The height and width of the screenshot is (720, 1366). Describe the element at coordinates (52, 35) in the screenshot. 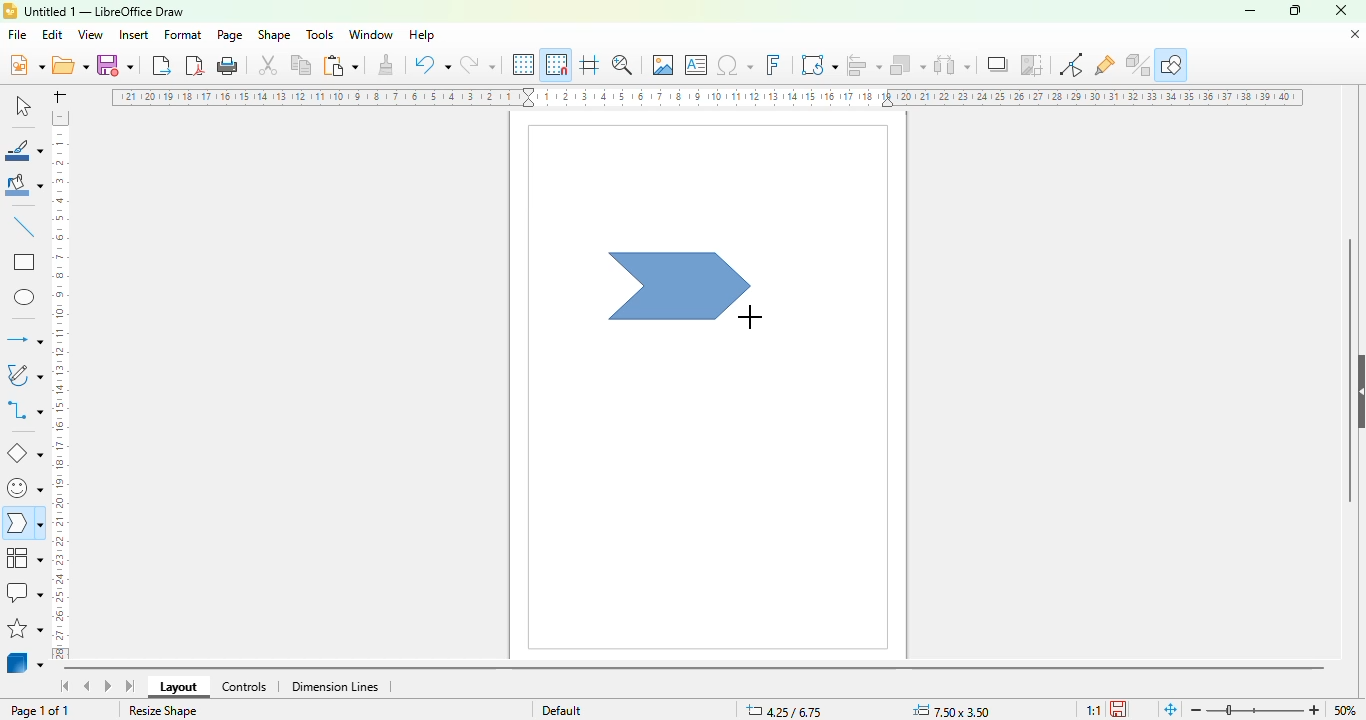

I see `edit` at that location.